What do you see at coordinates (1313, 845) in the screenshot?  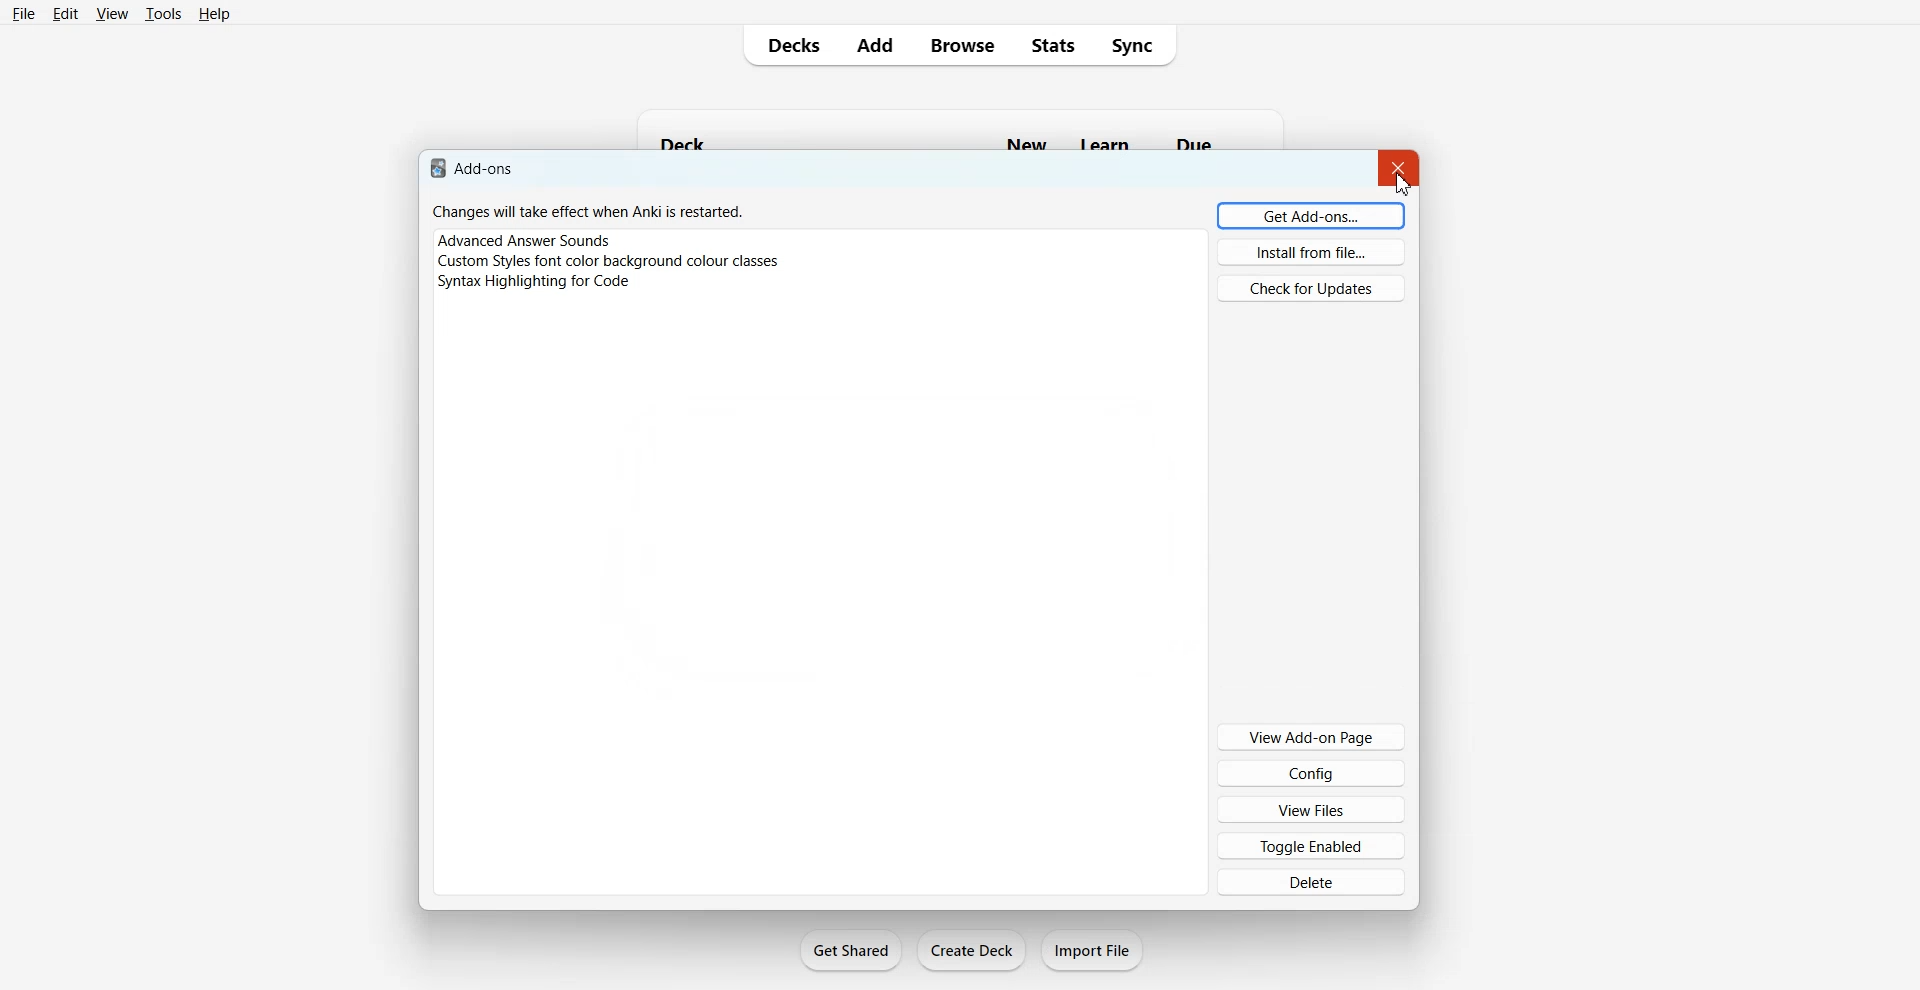 I see `Toggle Enabled` at bounding box center [1313, 845].